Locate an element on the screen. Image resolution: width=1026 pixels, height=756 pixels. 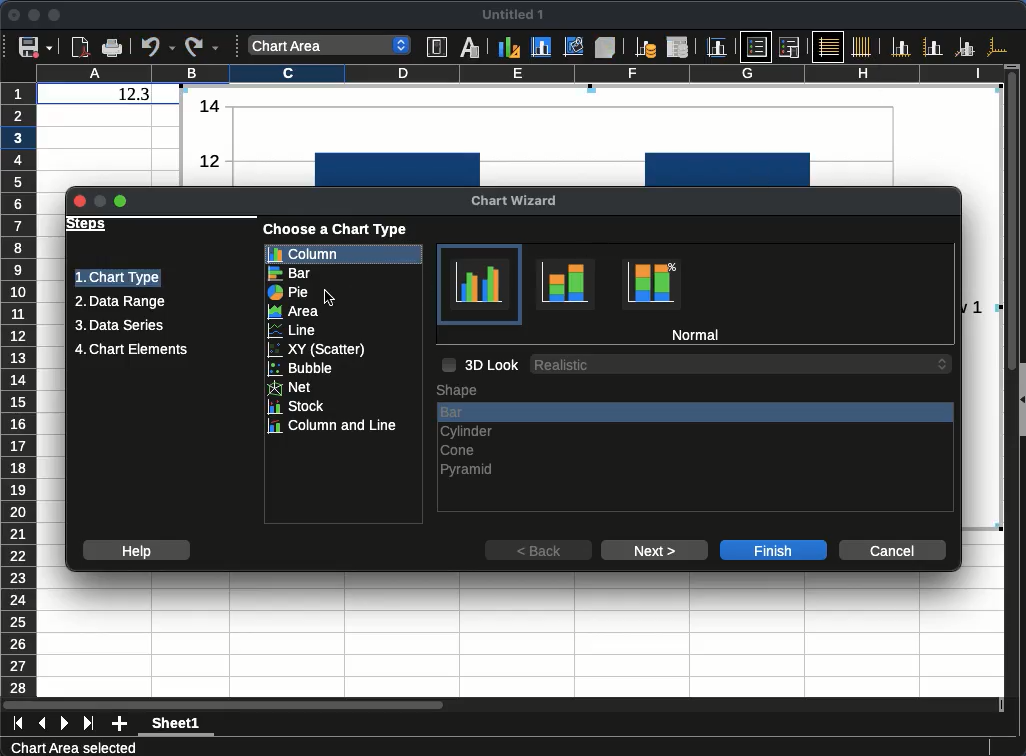
Normal bar column chart is located at coordinates (589, 135).